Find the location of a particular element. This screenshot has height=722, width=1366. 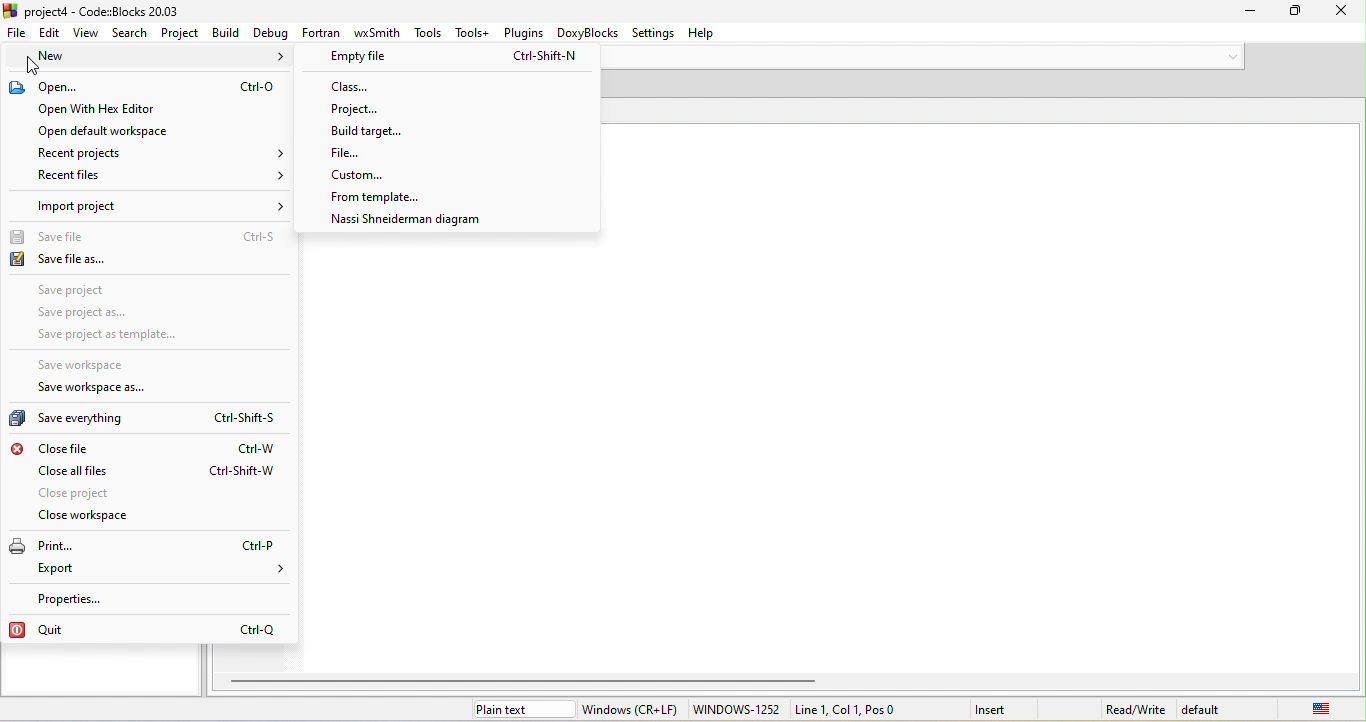

save everything is located at coordinates (147, 416).